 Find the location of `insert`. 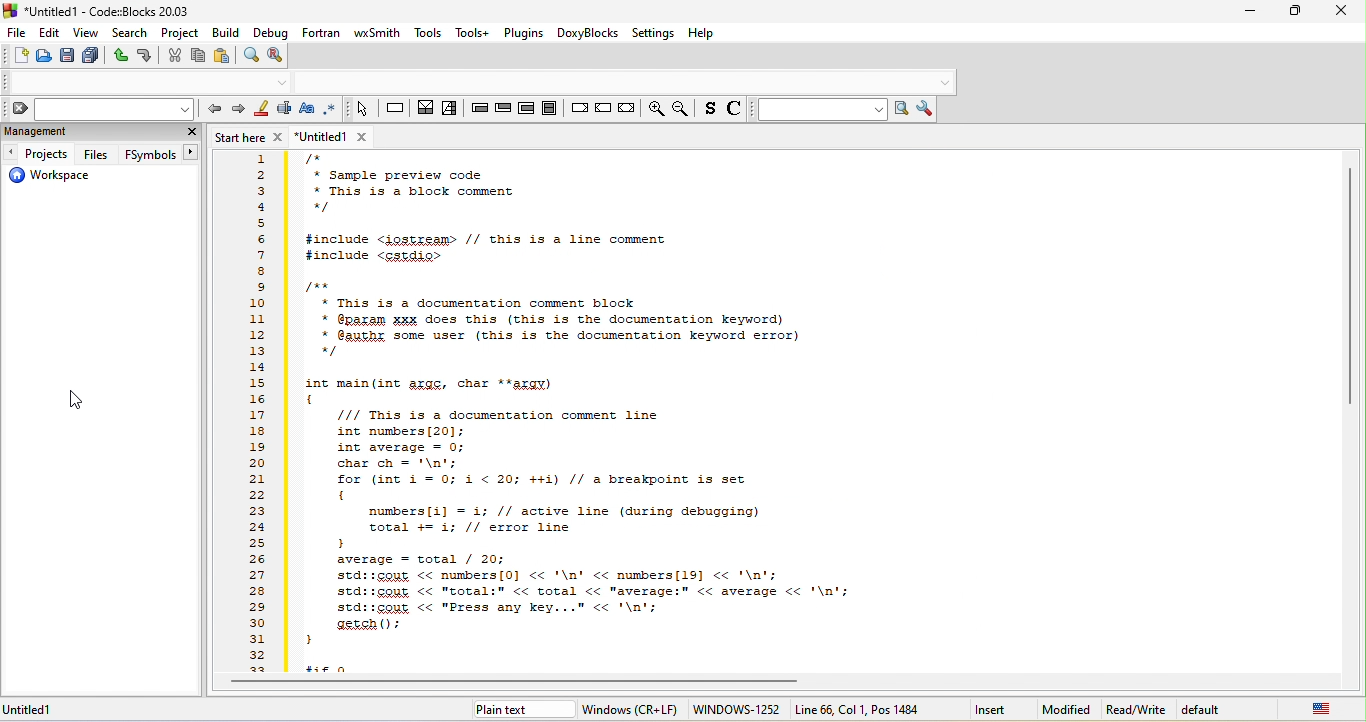

insert is located at coordinates (991, 710).